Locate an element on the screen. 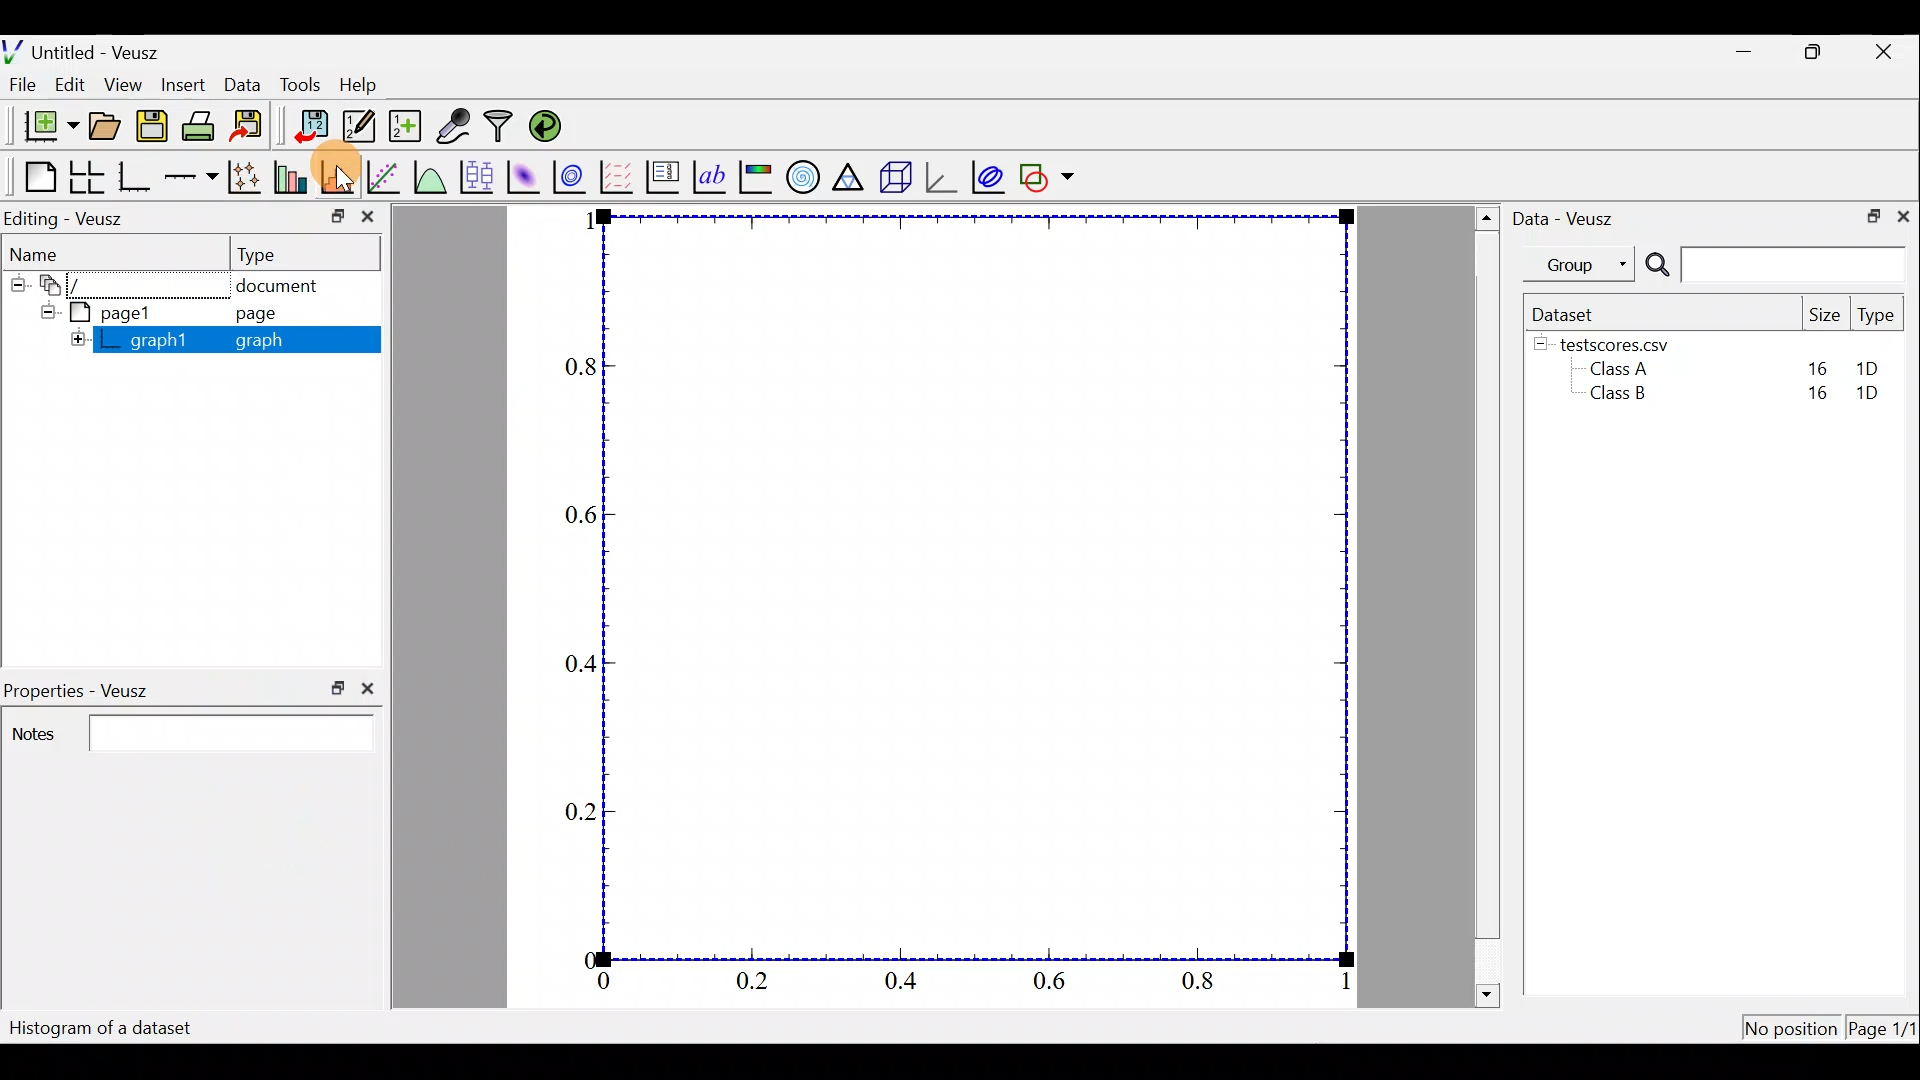 This screenshot has width=1920, height=1080. Open a document is located at coordinates (104, 124).